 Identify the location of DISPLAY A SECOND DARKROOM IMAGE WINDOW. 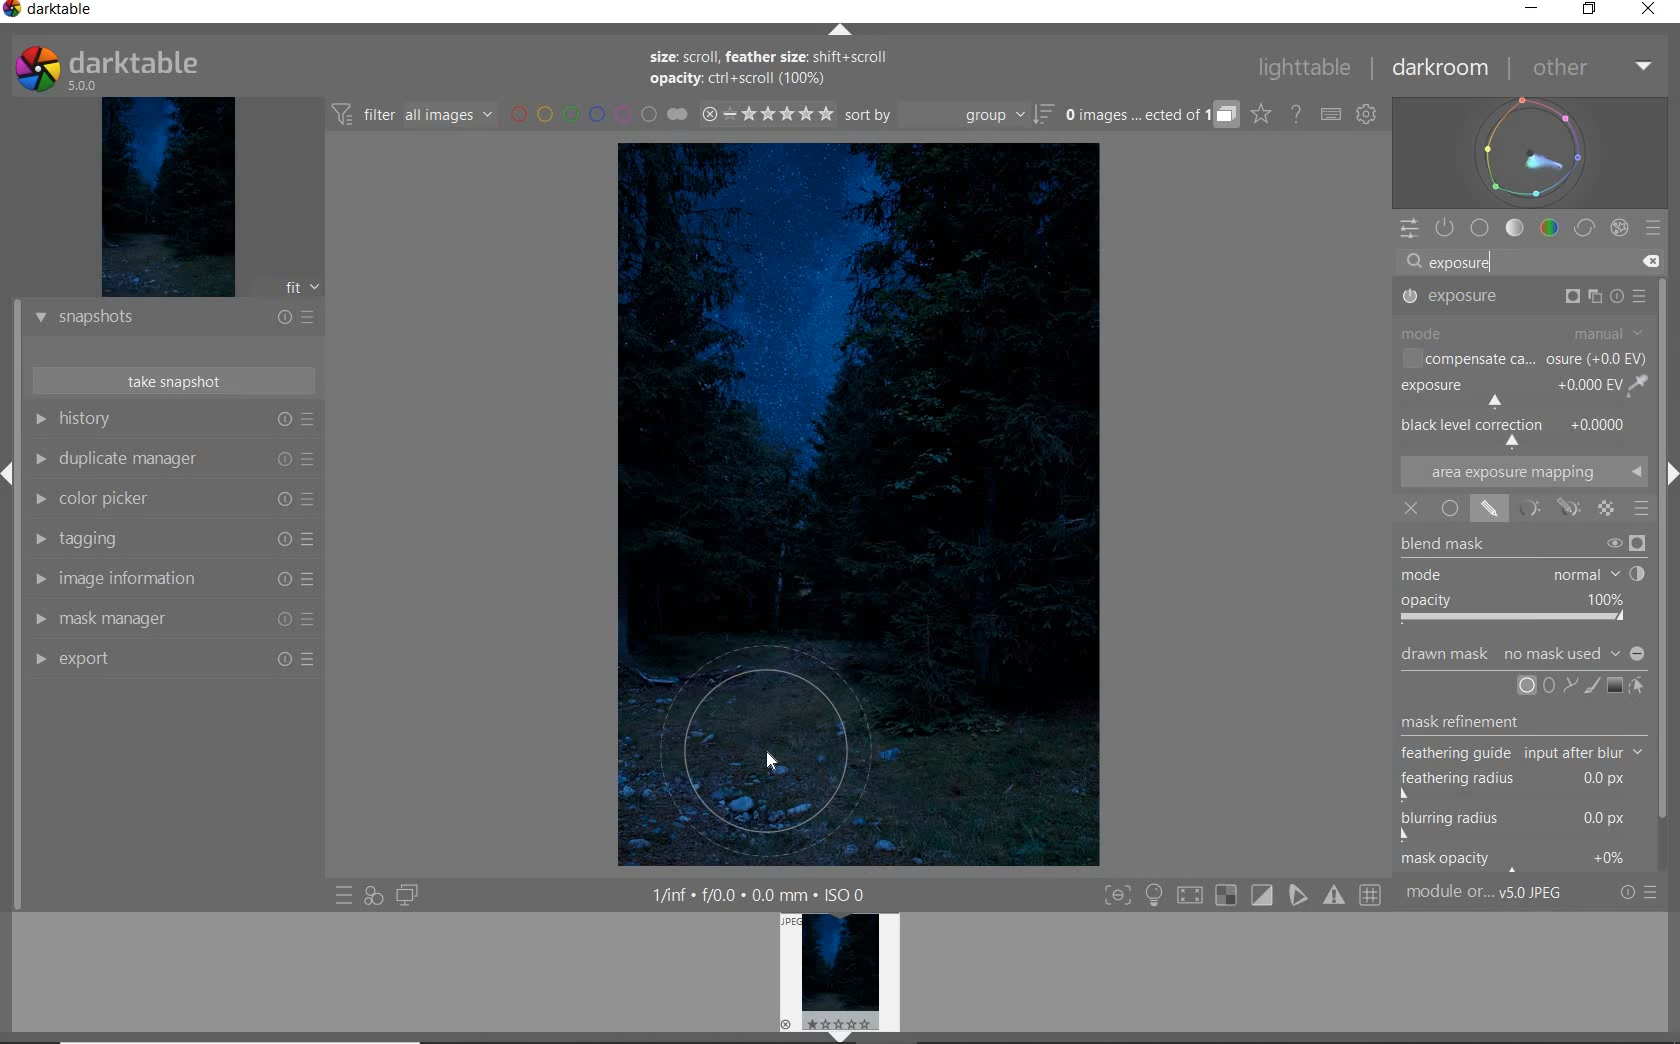
(411, 895).